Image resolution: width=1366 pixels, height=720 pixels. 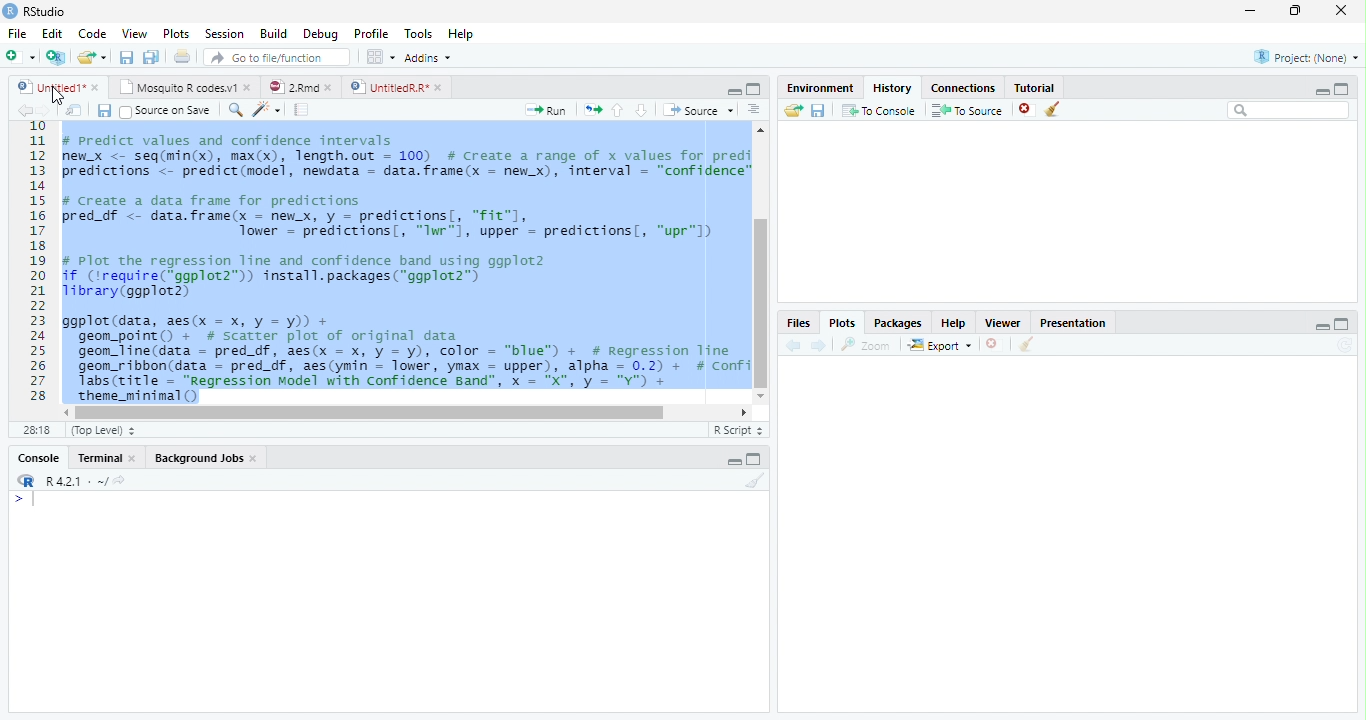 I want to click on Maximize, so click(x=755, y=459).